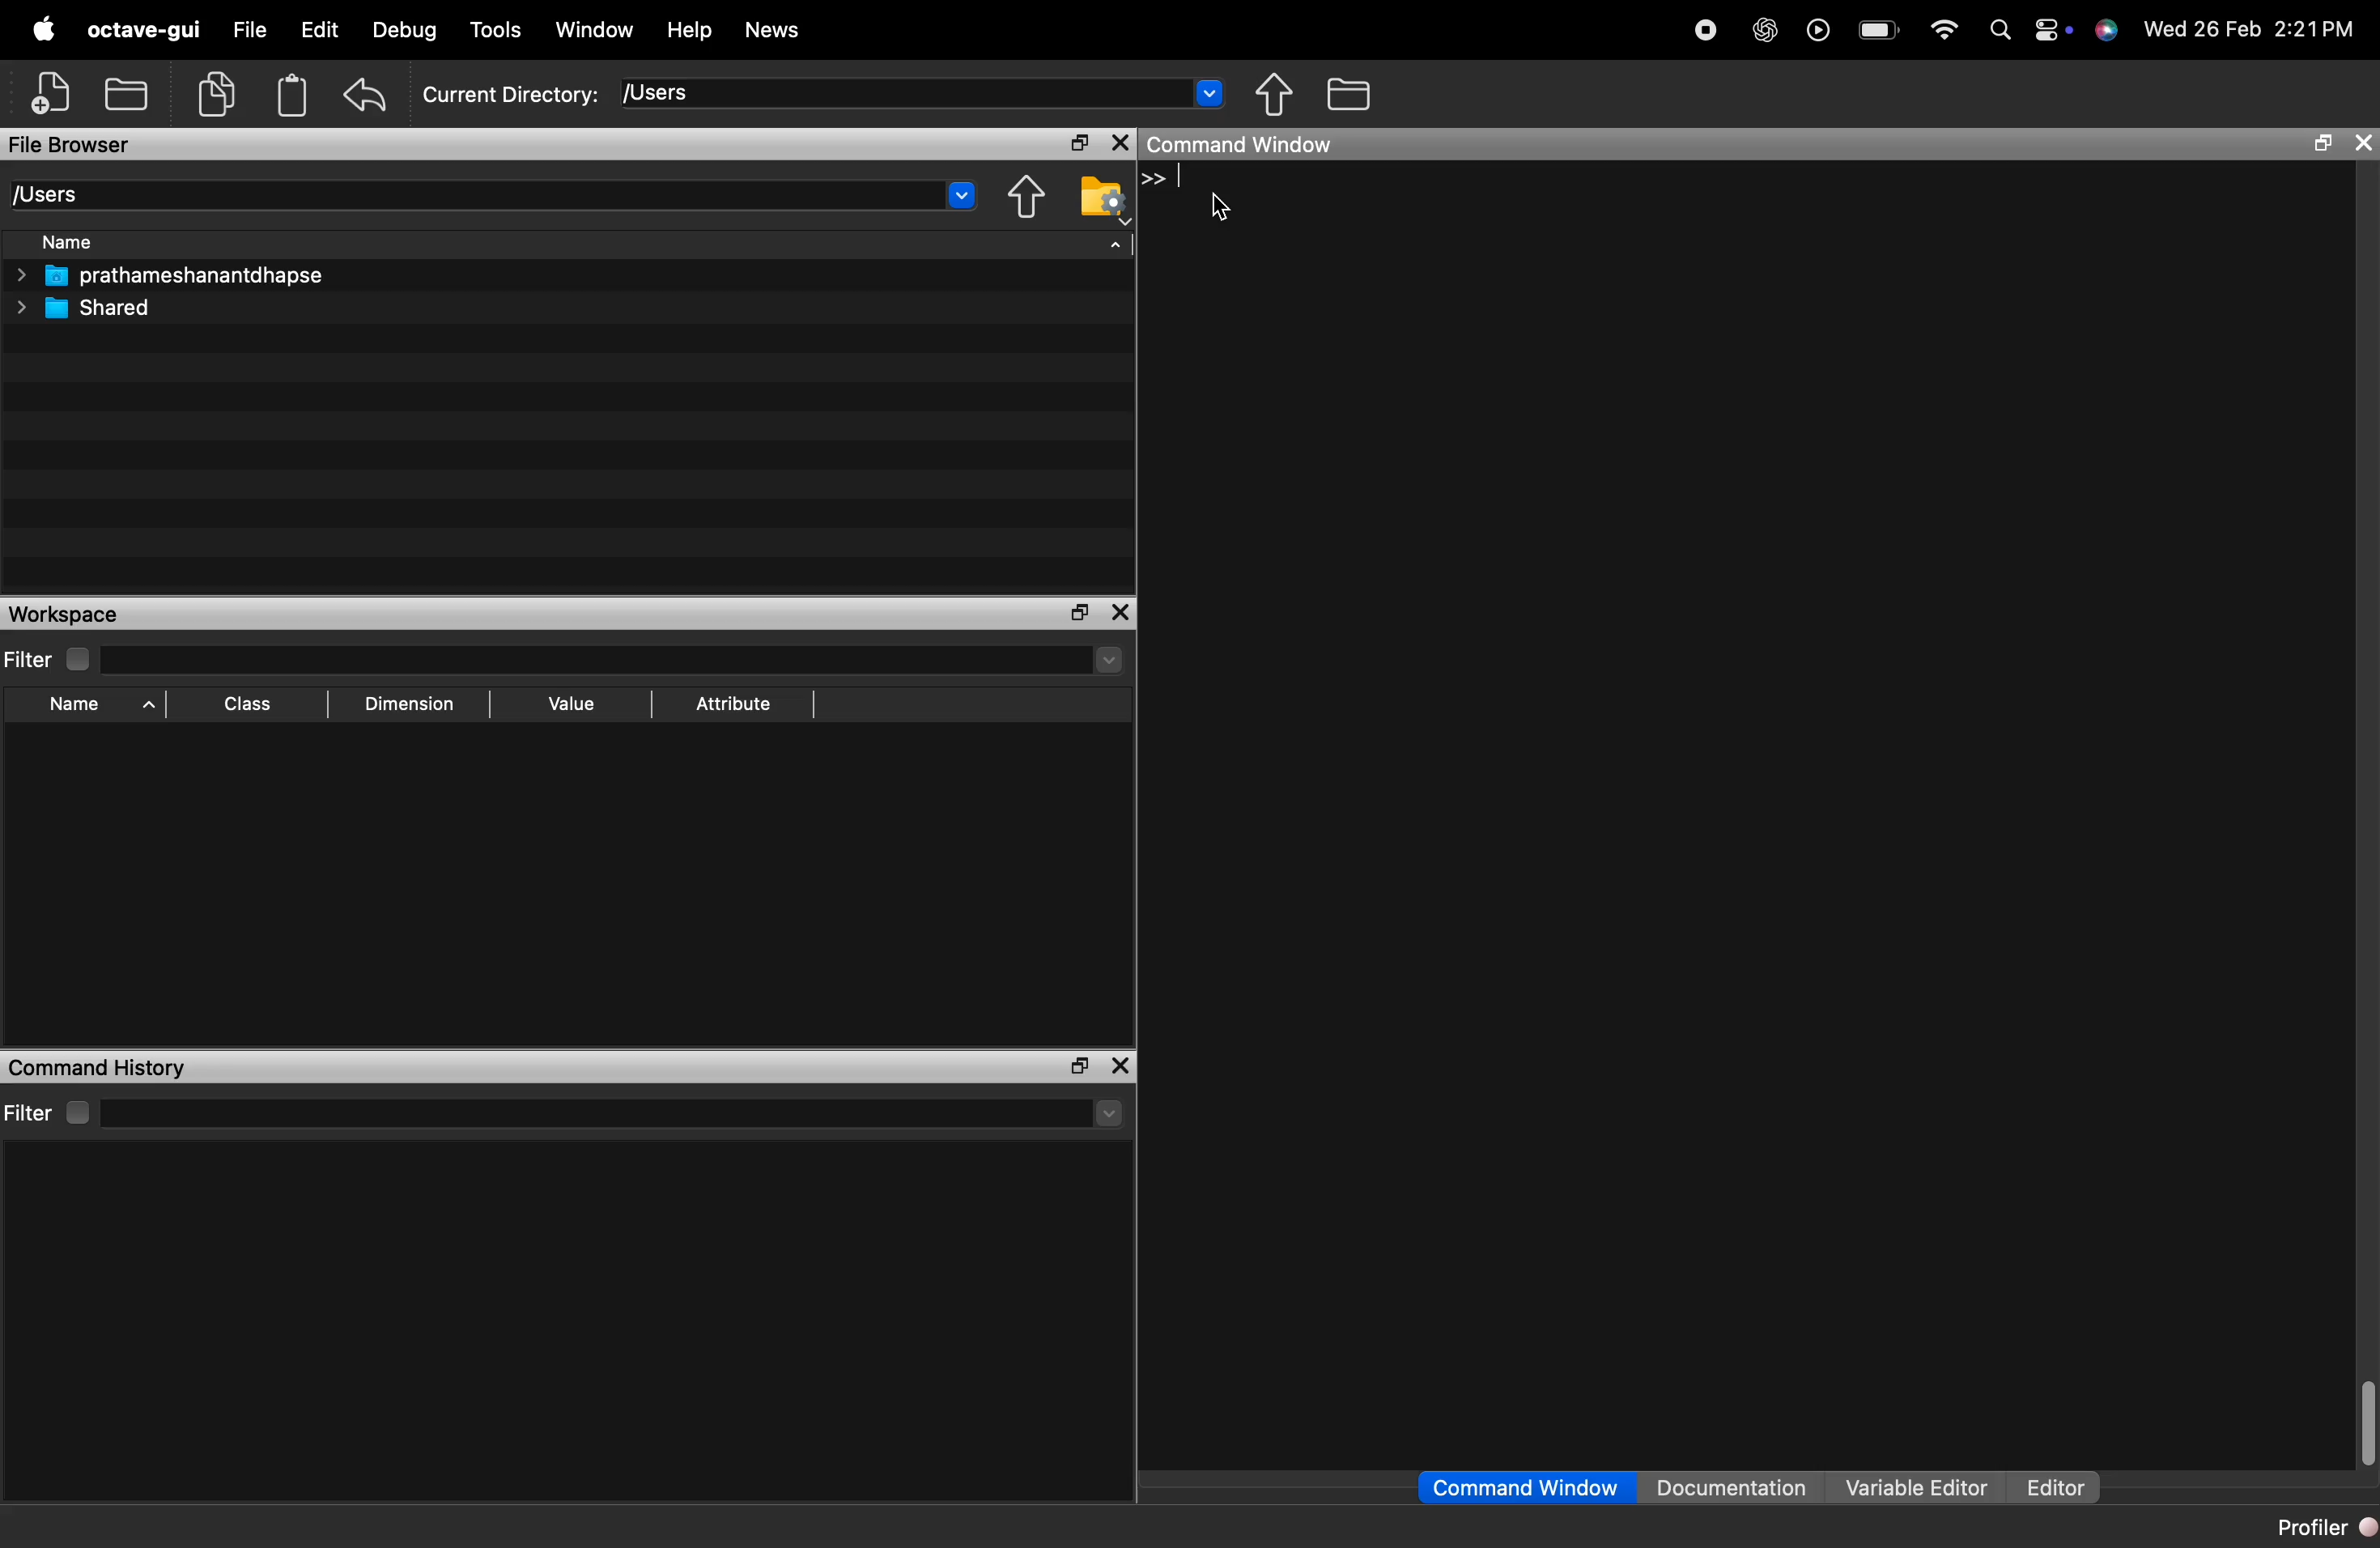 This screenshot has height=1548, width=2380. What do you see at coordinates (1275, 93) in the screenshot?
I see `move` at bounding box center [1275, 93].